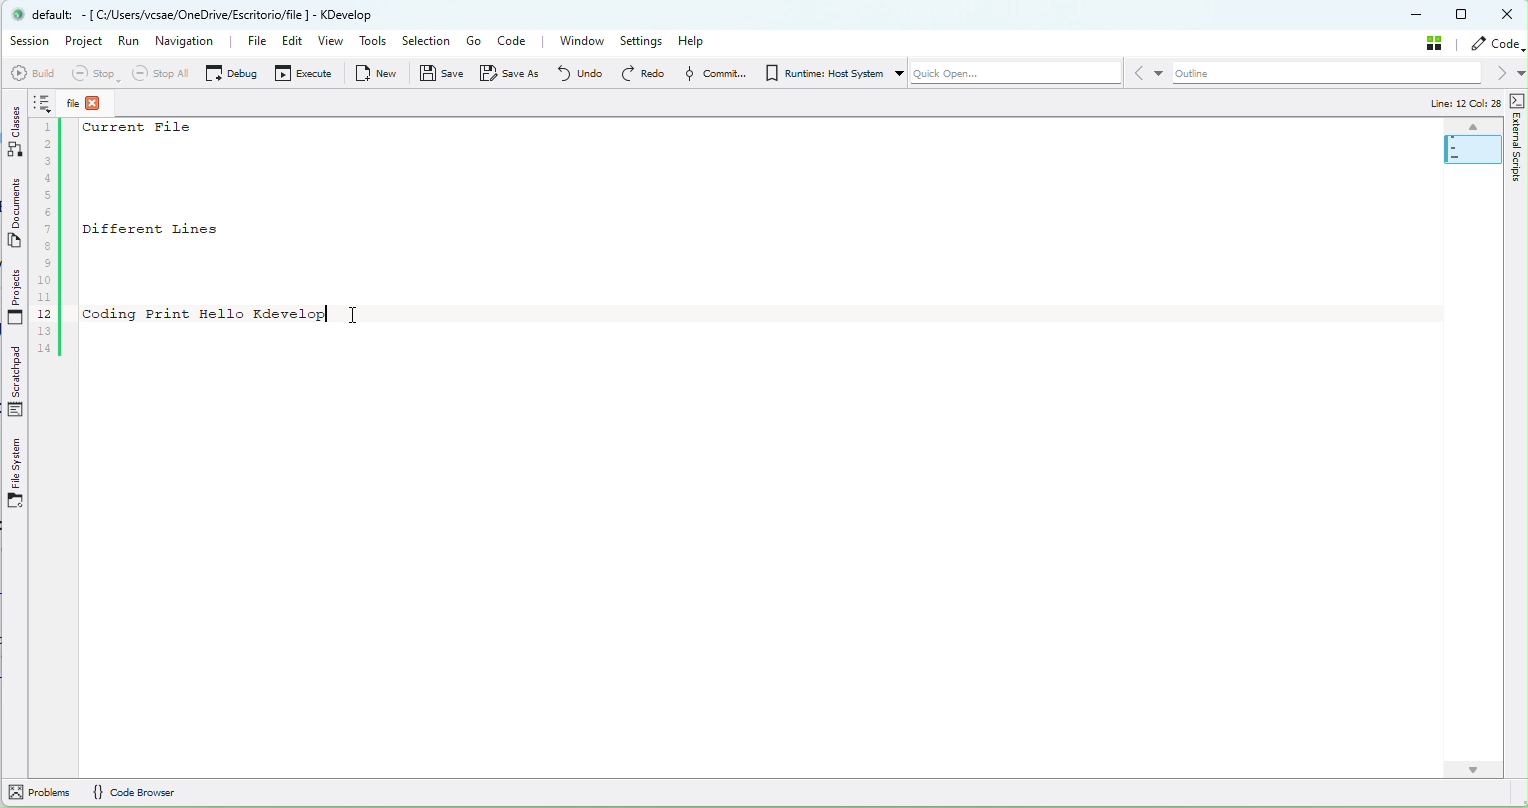 The width and height of the screenshot is (1528, 808). Describe the element at coordinates (1007, 76) in the screenshot. I see `Quick Open` at that location.